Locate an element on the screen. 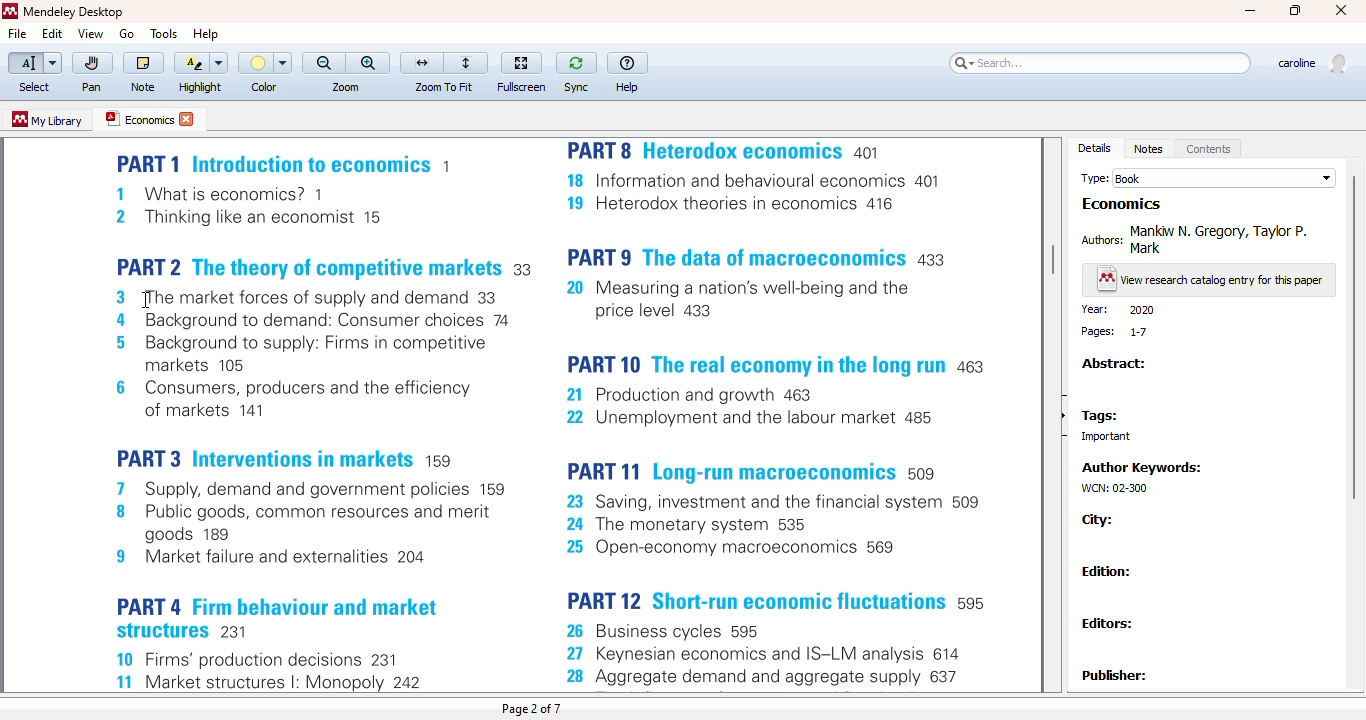 The width and height of the screenshot is (1366, 720). WCN: 02-300 is located at coordinates (1112, 488).